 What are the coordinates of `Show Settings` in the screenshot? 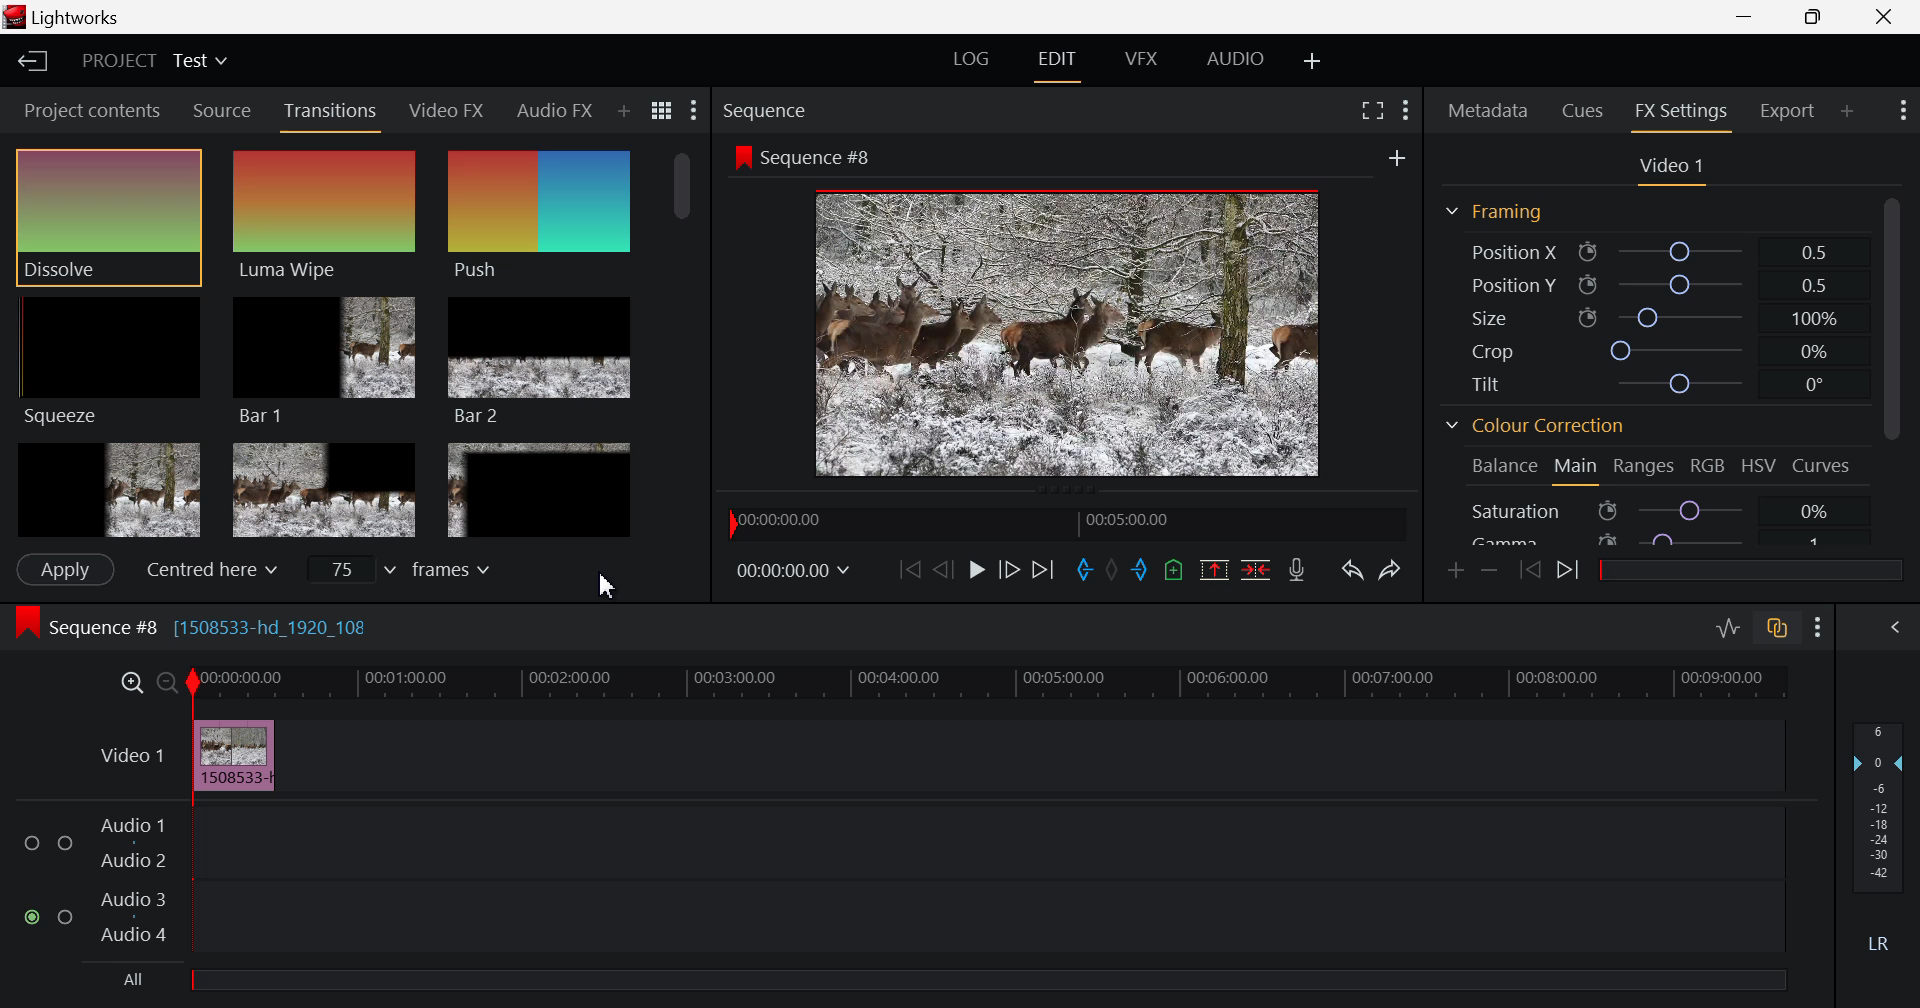 It's located at (1902, 110).